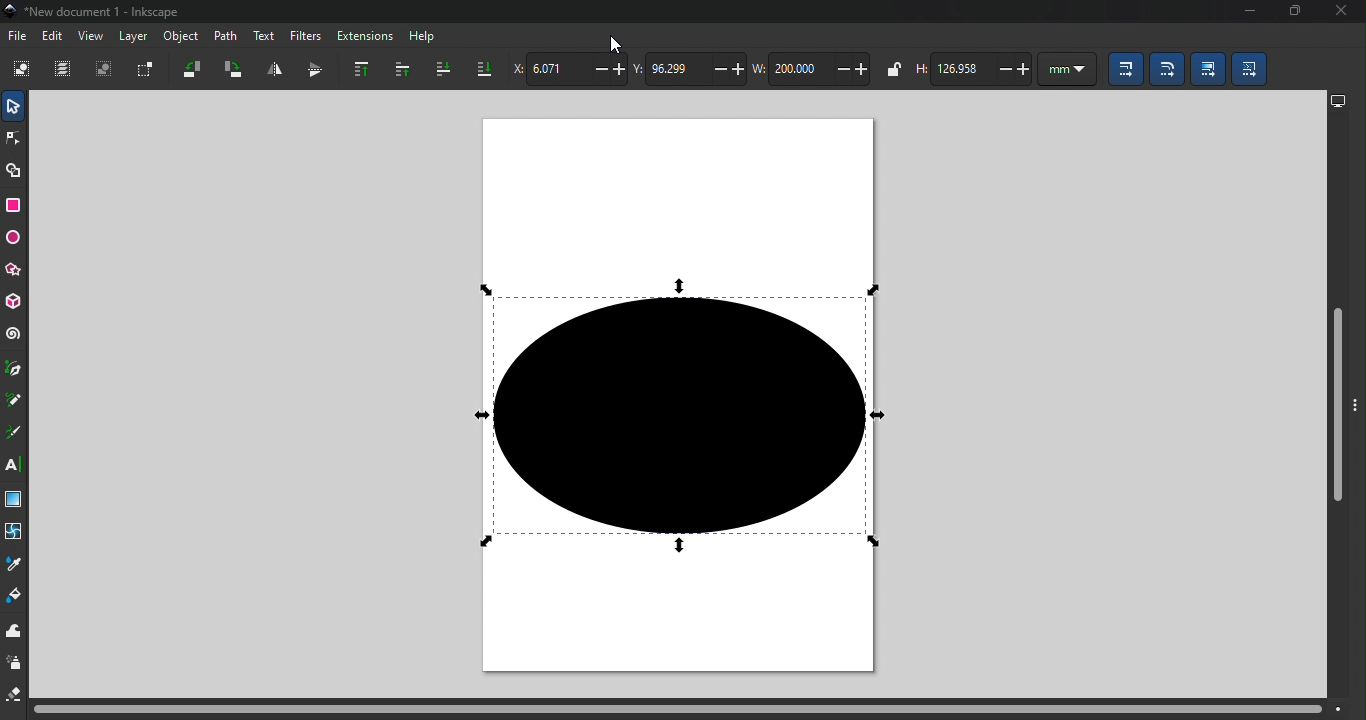  What do you see at coordinates (236, 72) in the screenshot?
I see `Object rotate 90 clockwise` at bounding box center [236, 72].